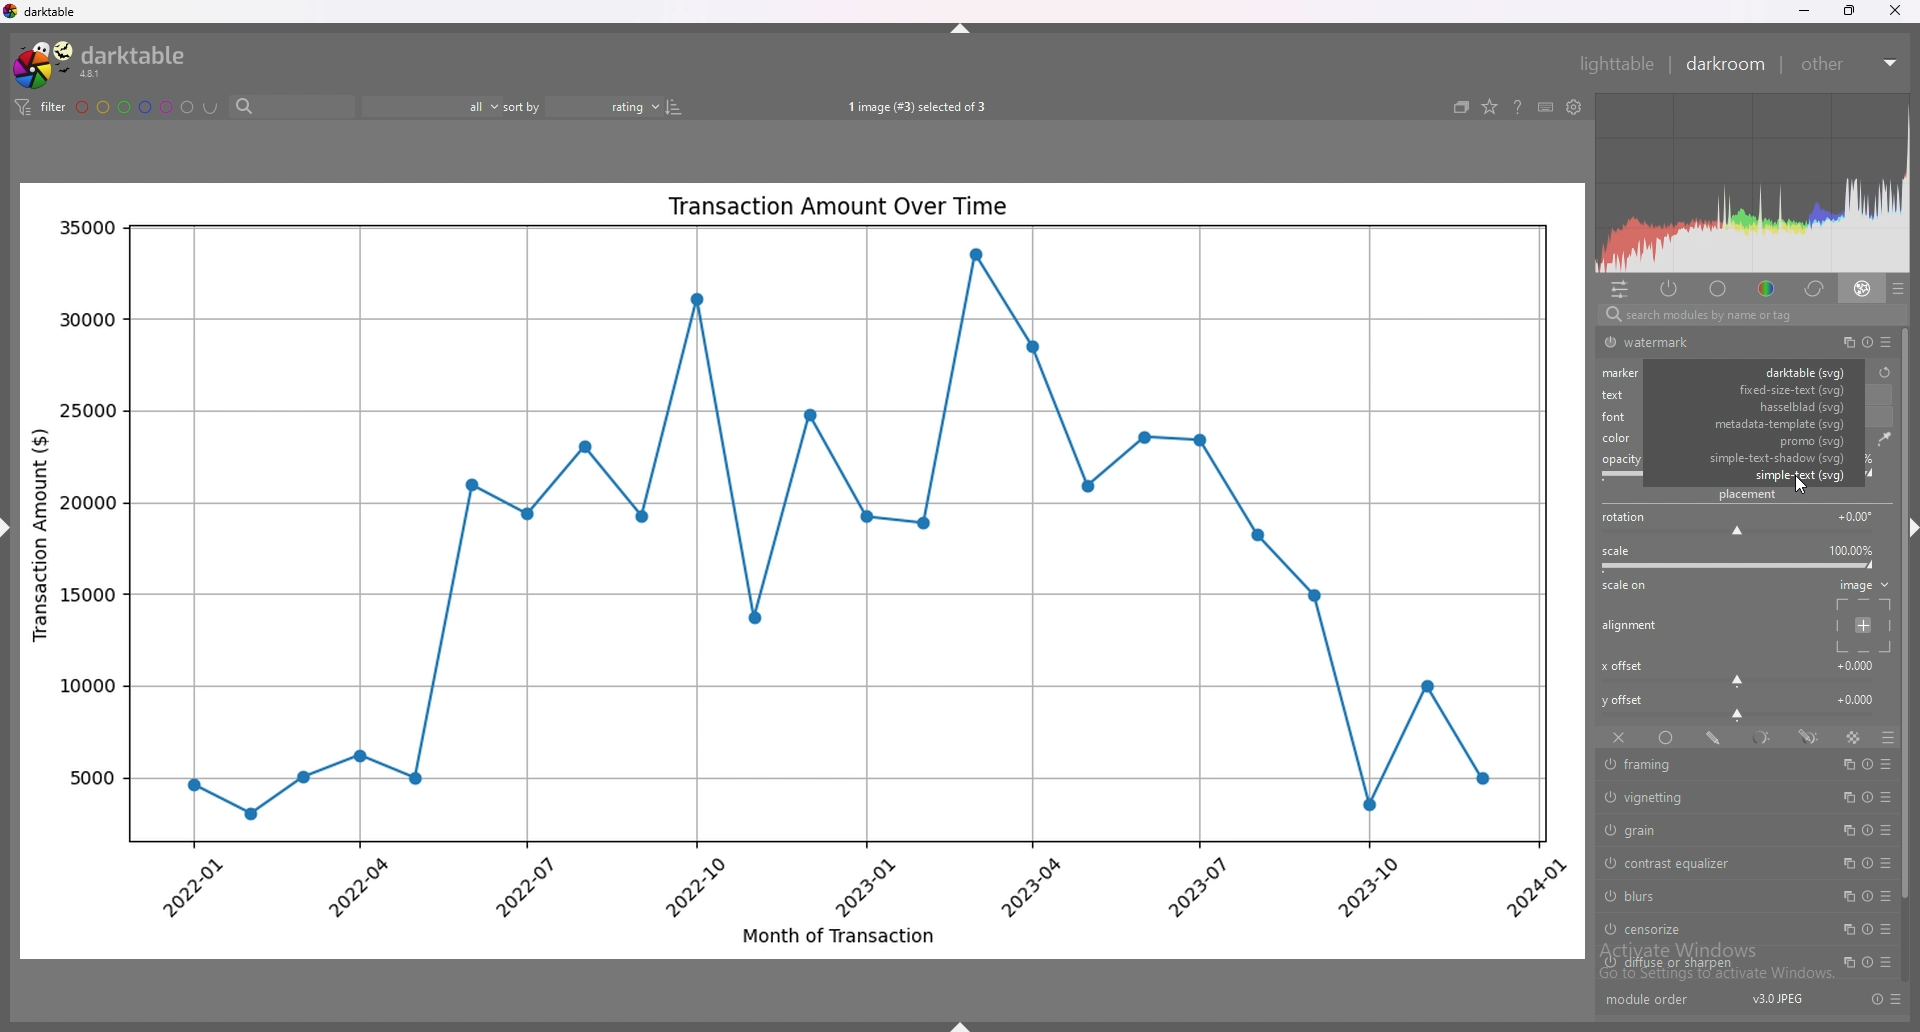 The image size is (1920, 1032). Describe the element at coordinates (1866, 897) in the screenshot. I see `reset` at that location.